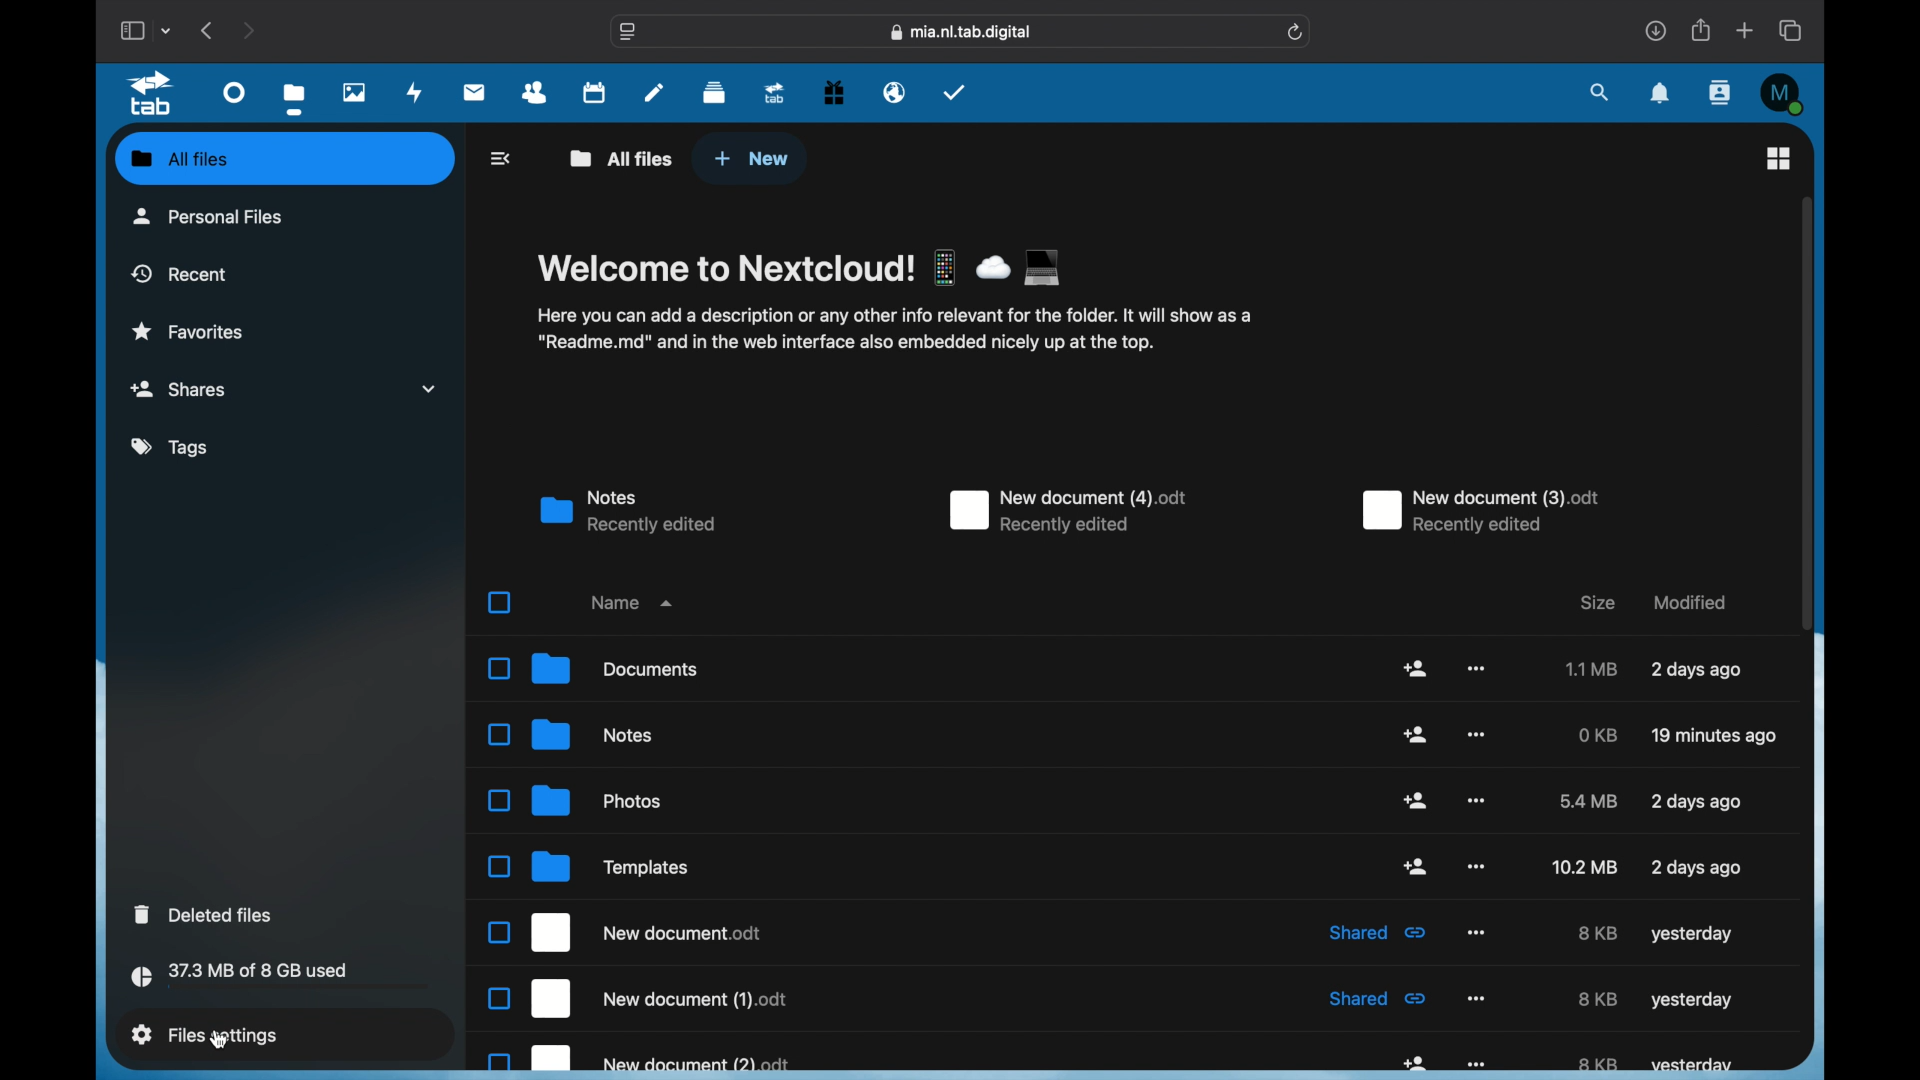 This screenshot has width=1920, height=1080. What do you see at coordinates (894, 331) in the screenshot?
I see `info` at bounding box center [894, 331].